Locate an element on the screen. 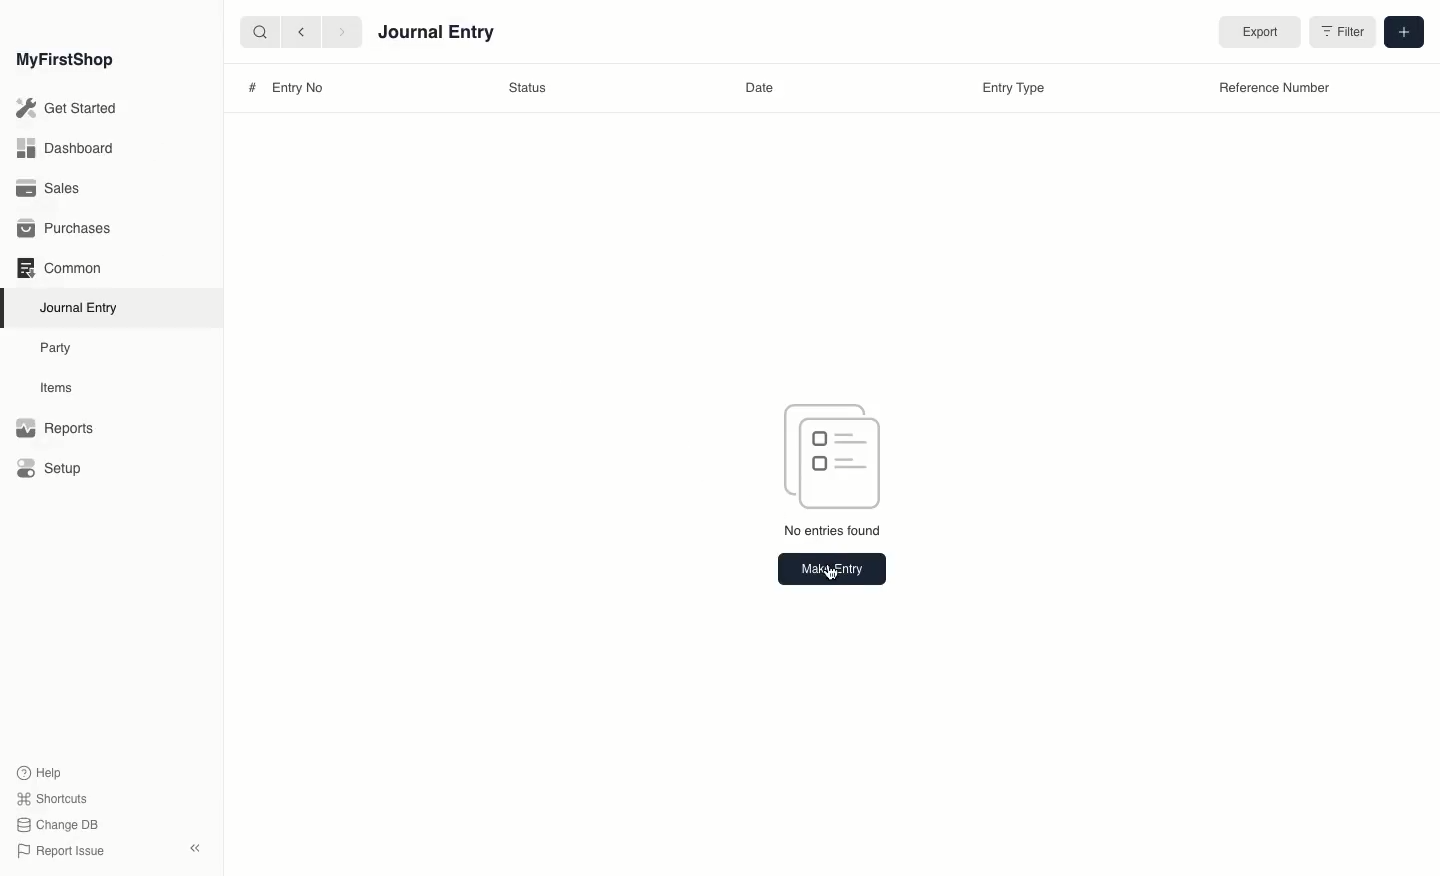 The image size is (1440, 876). Journal Entry is located at coordinates (437, 32).